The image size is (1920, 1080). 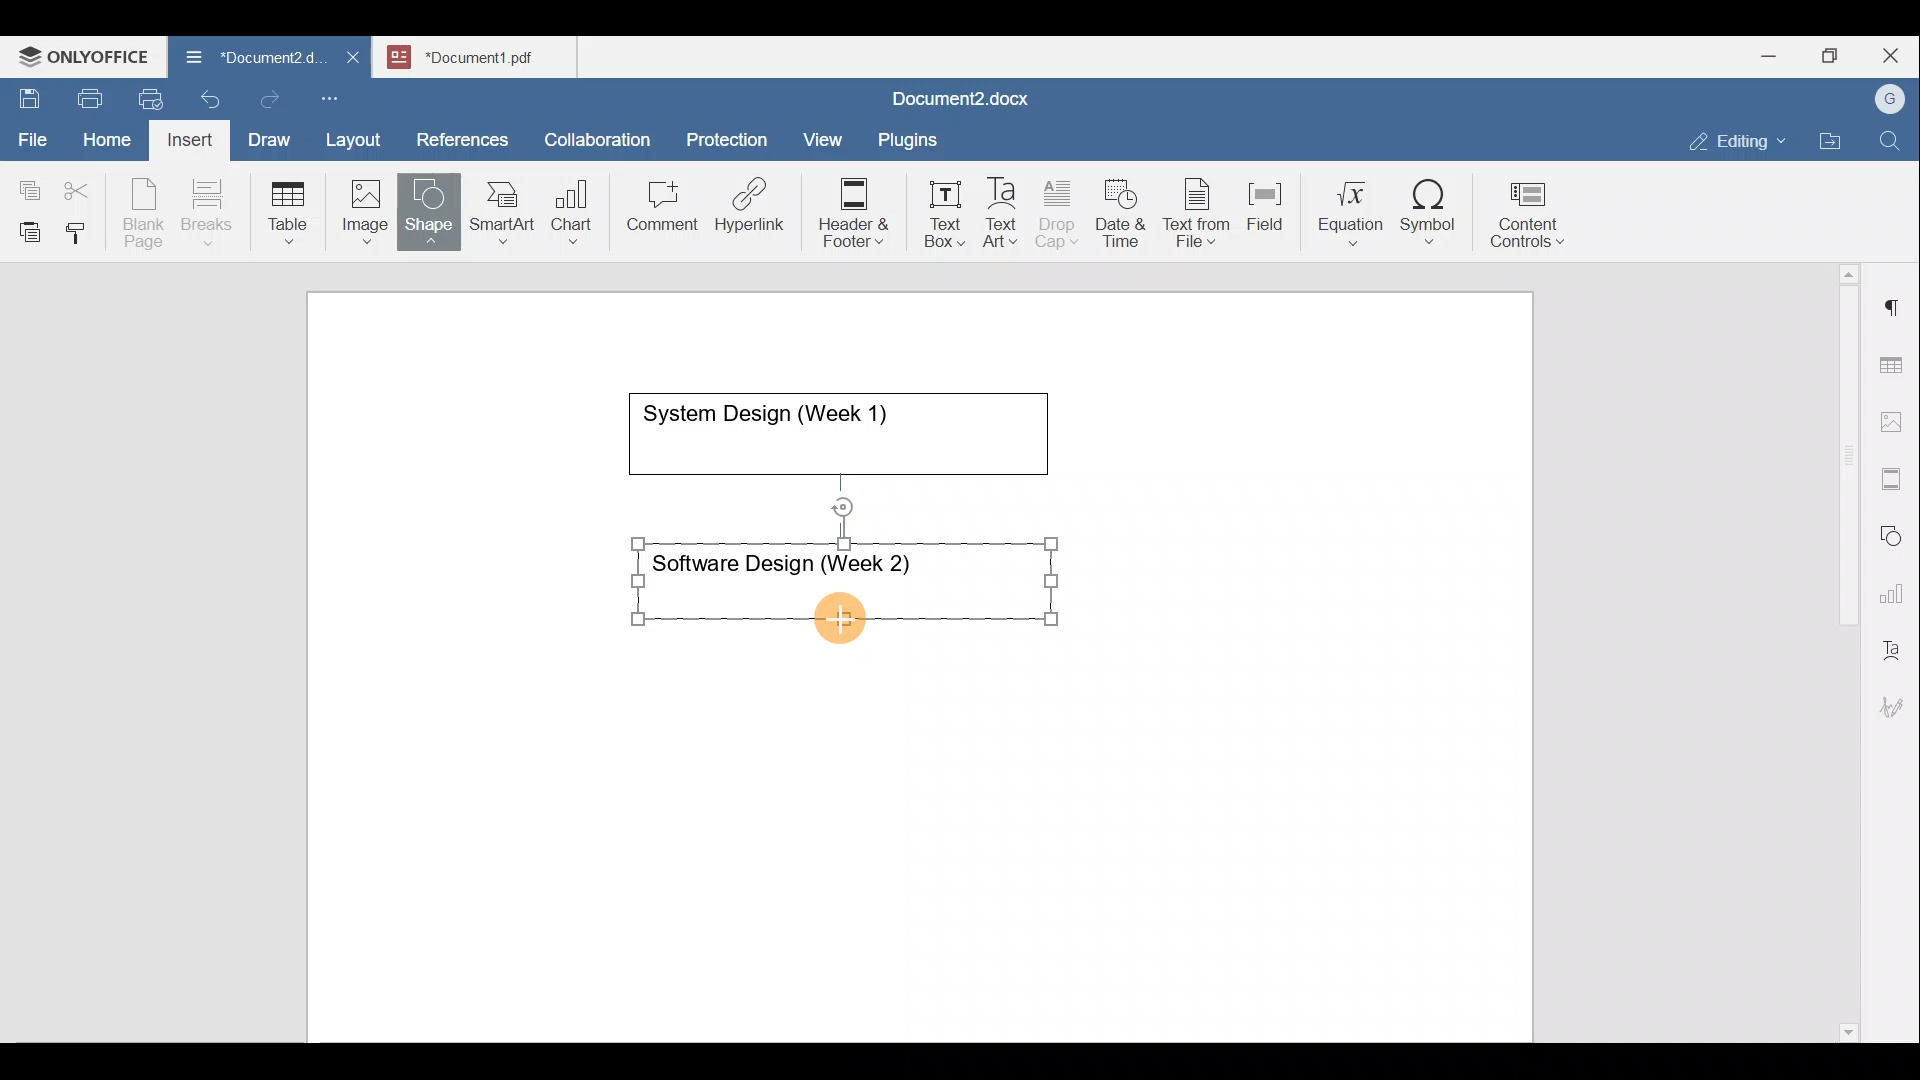 I want to click on Quick print, so click(x=145, y=96).